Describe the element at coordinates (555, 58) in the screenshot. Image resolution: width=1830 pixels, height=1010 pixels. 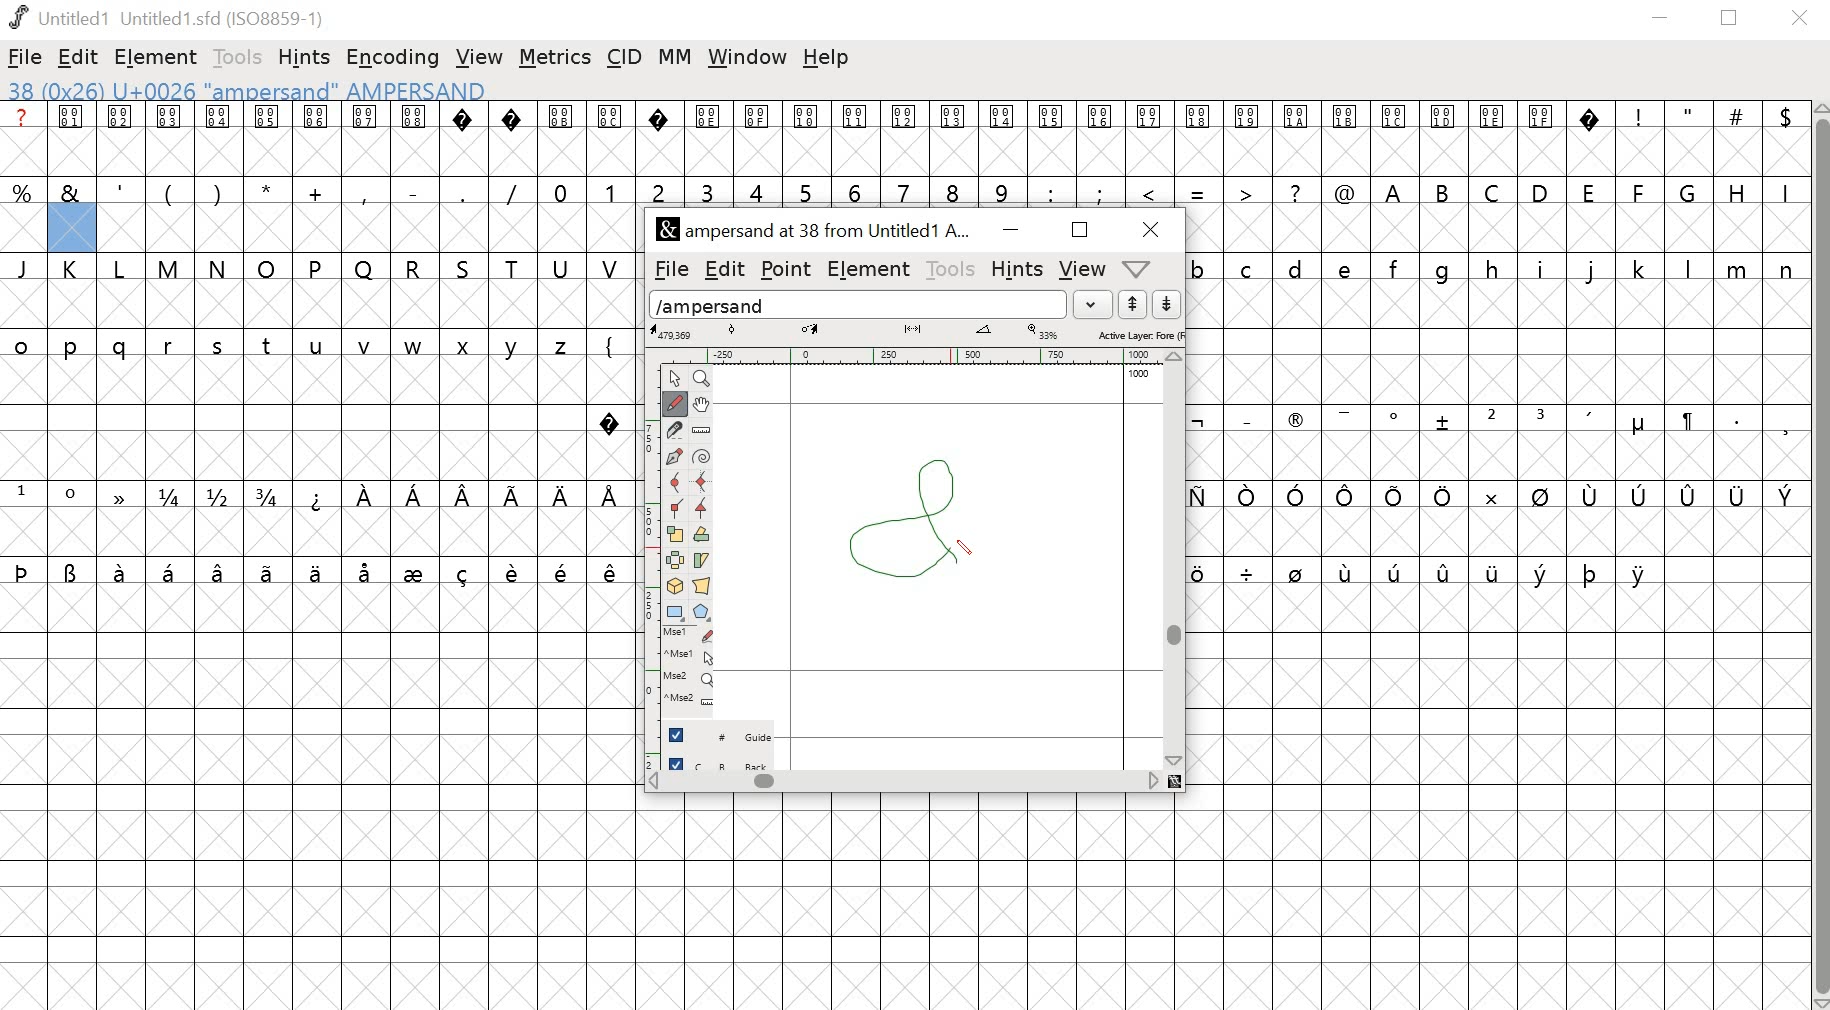
I see `metrics` at that location.